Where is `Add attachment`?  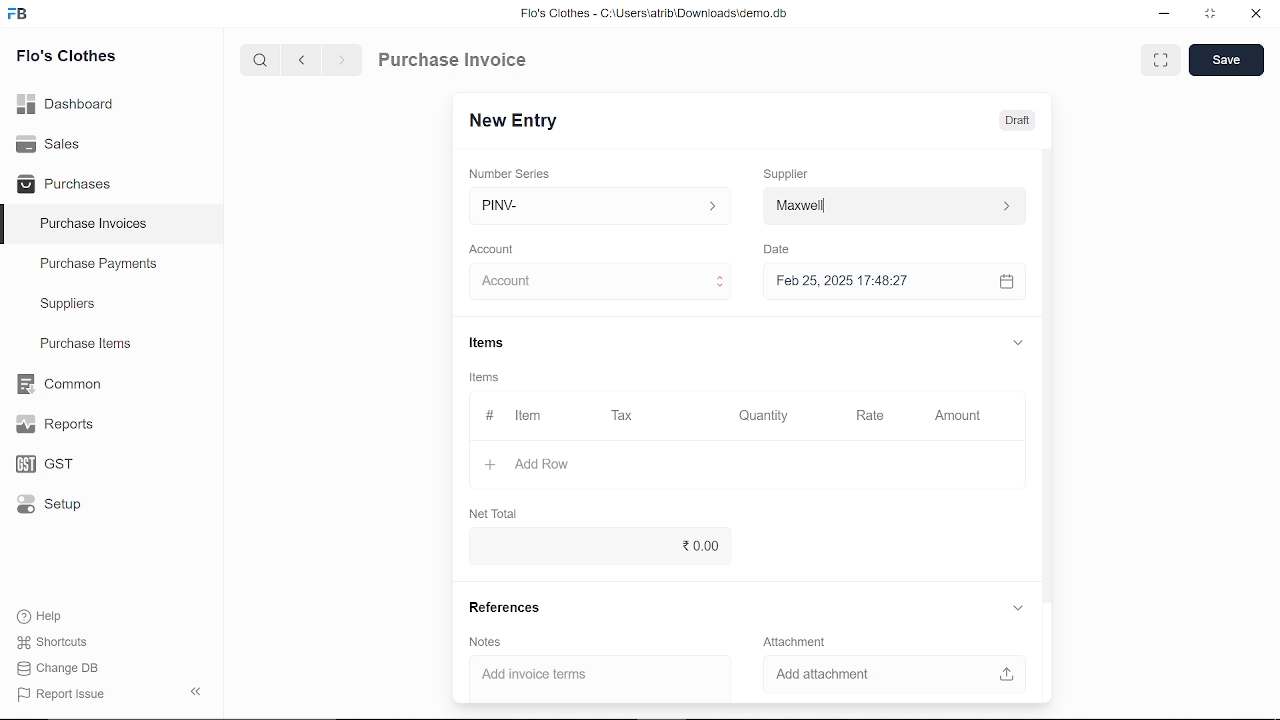
Add attachment is located at coordinates (887, 672).